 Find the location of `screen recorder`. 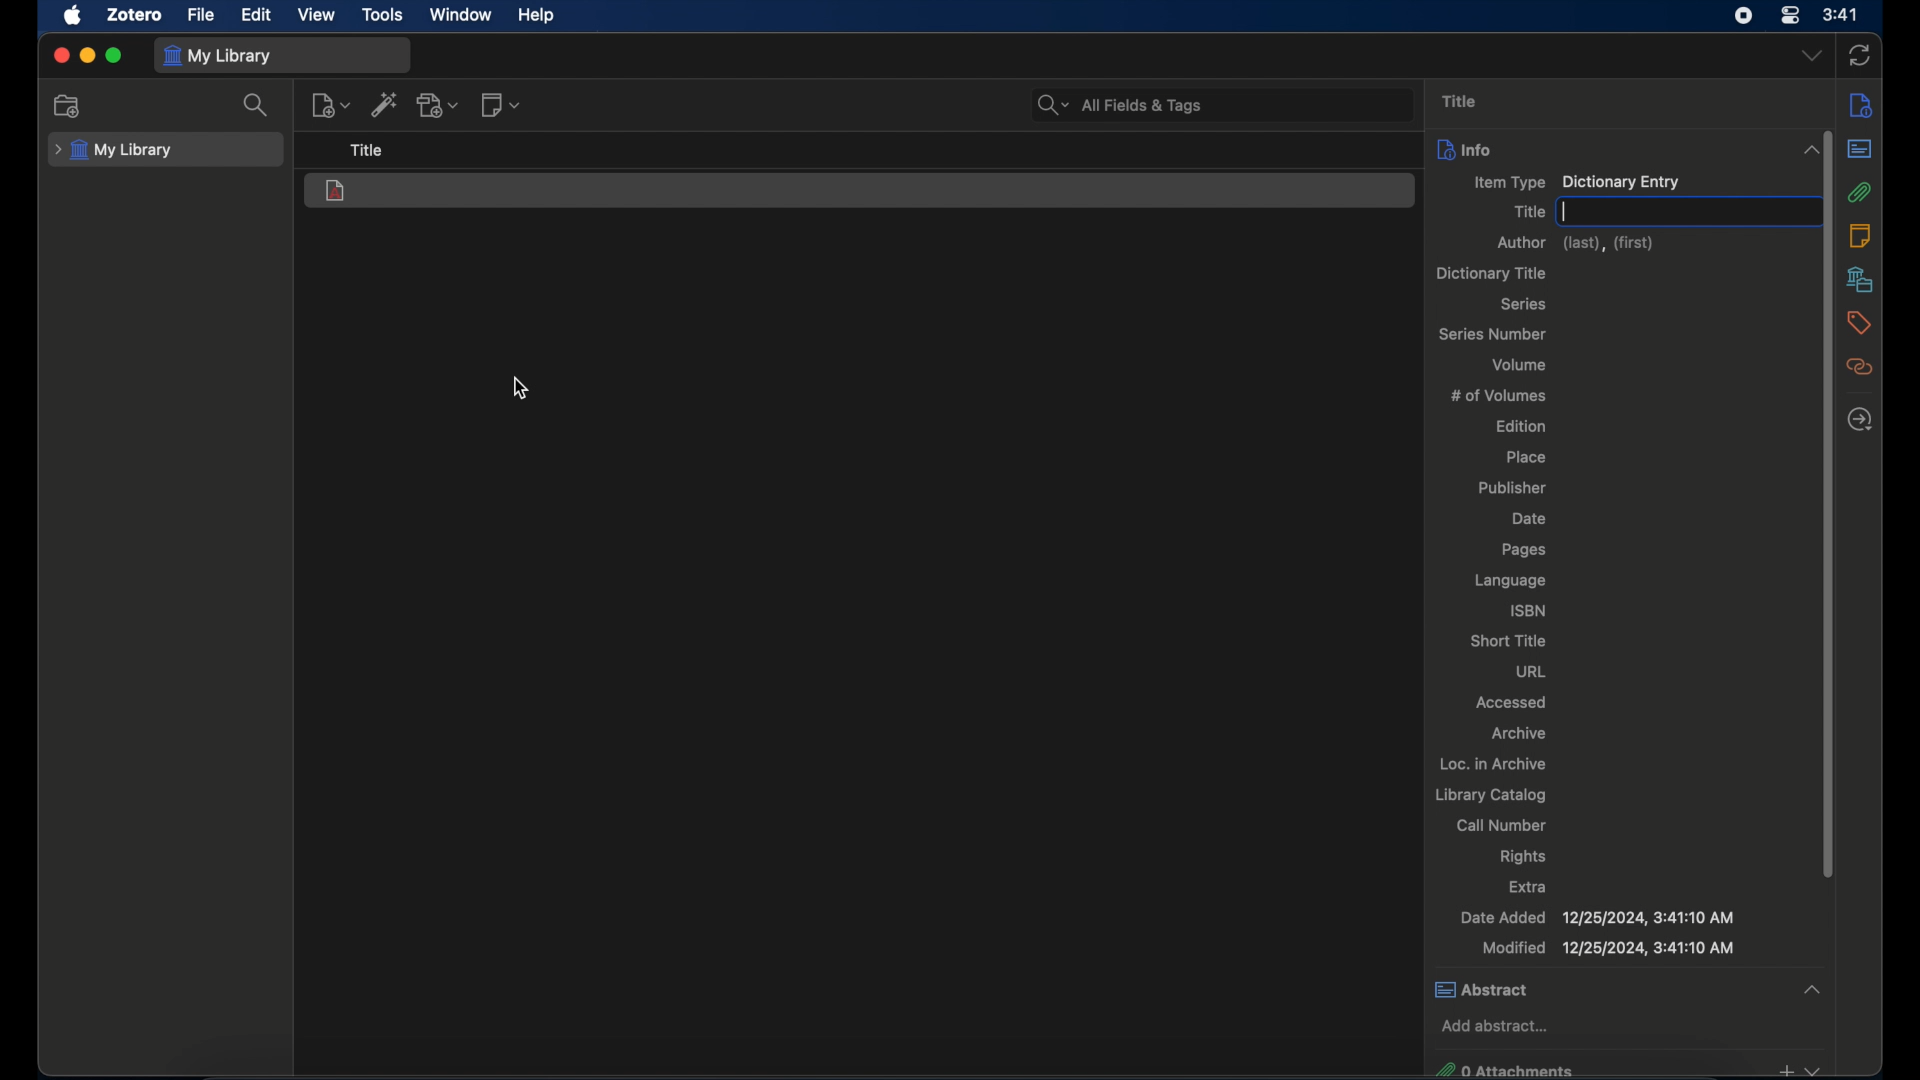

screen recorder is located at coordinates (1745, 16).